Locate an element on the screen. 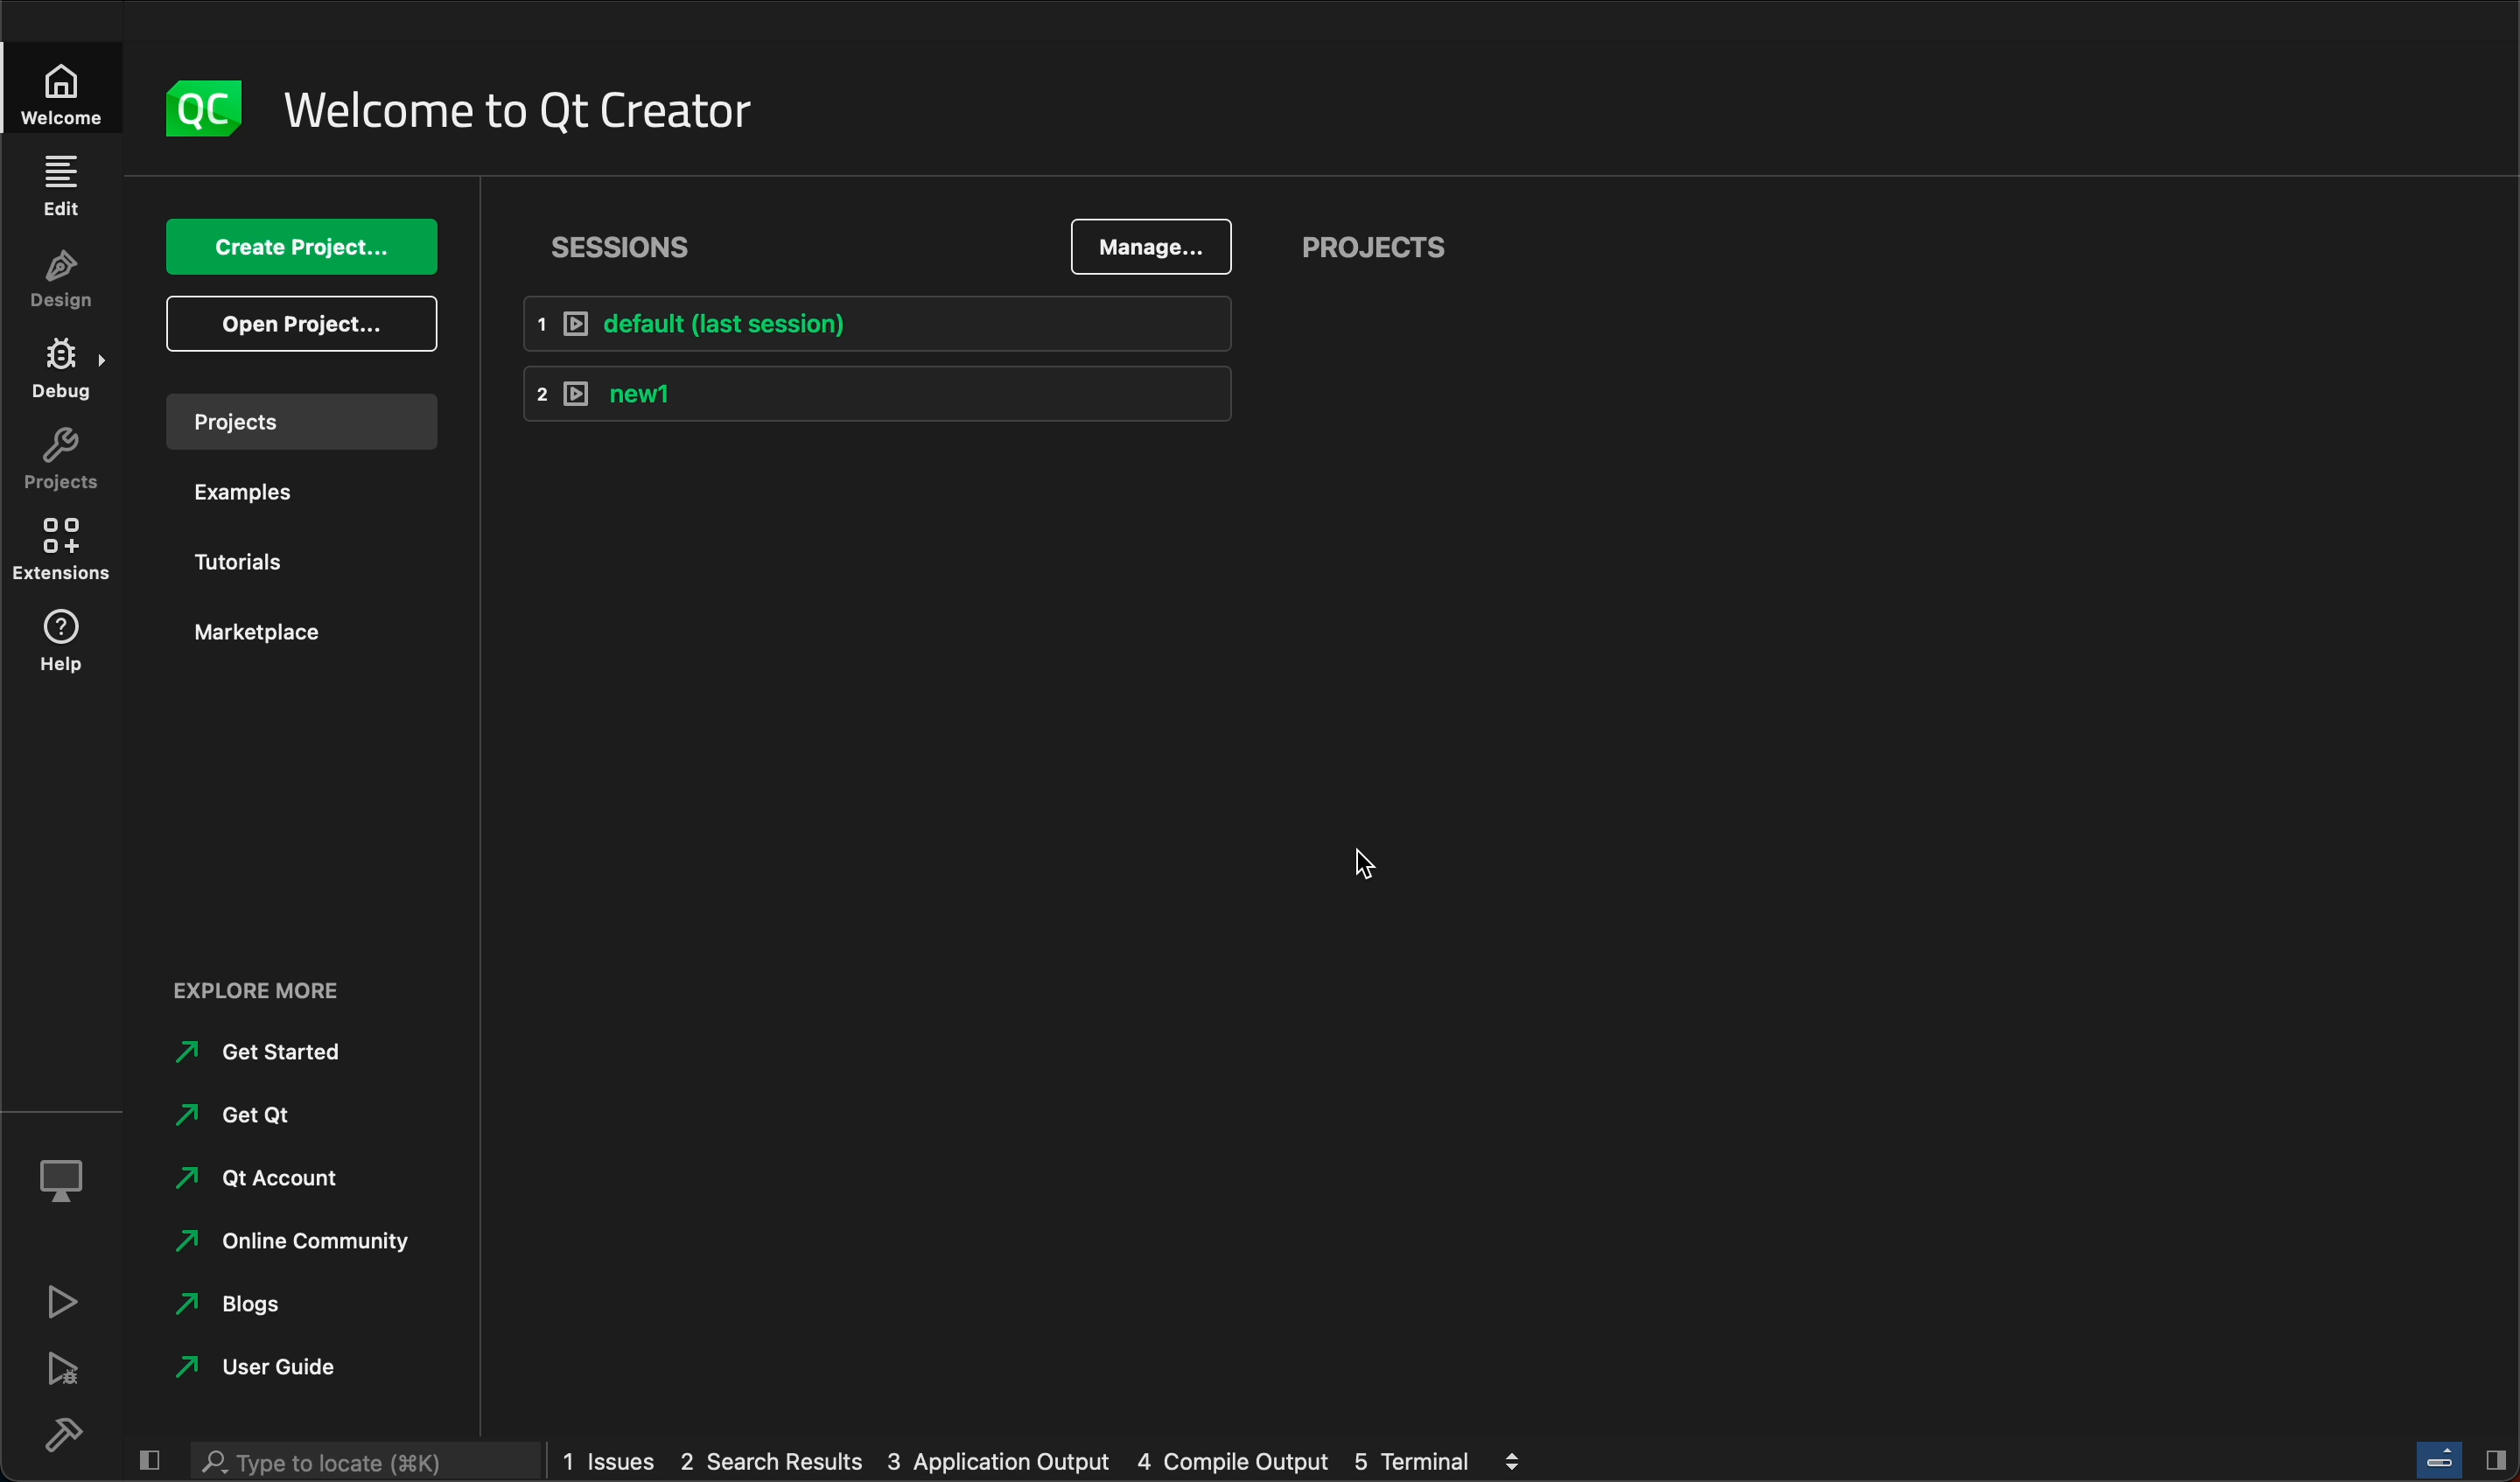 Image resolution: width=2520 pixels, height=1482 pixels. projects is located at coordinates (59, 467).